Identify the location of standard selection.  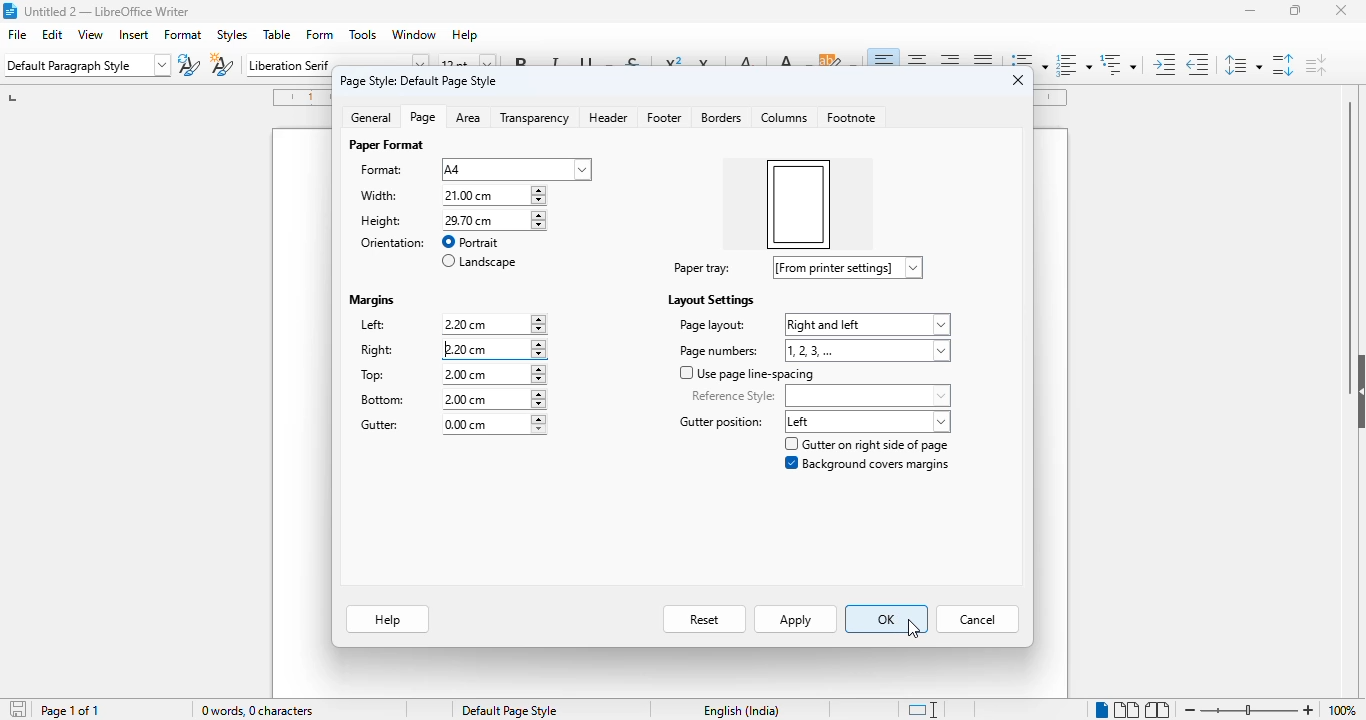
(922, 710).